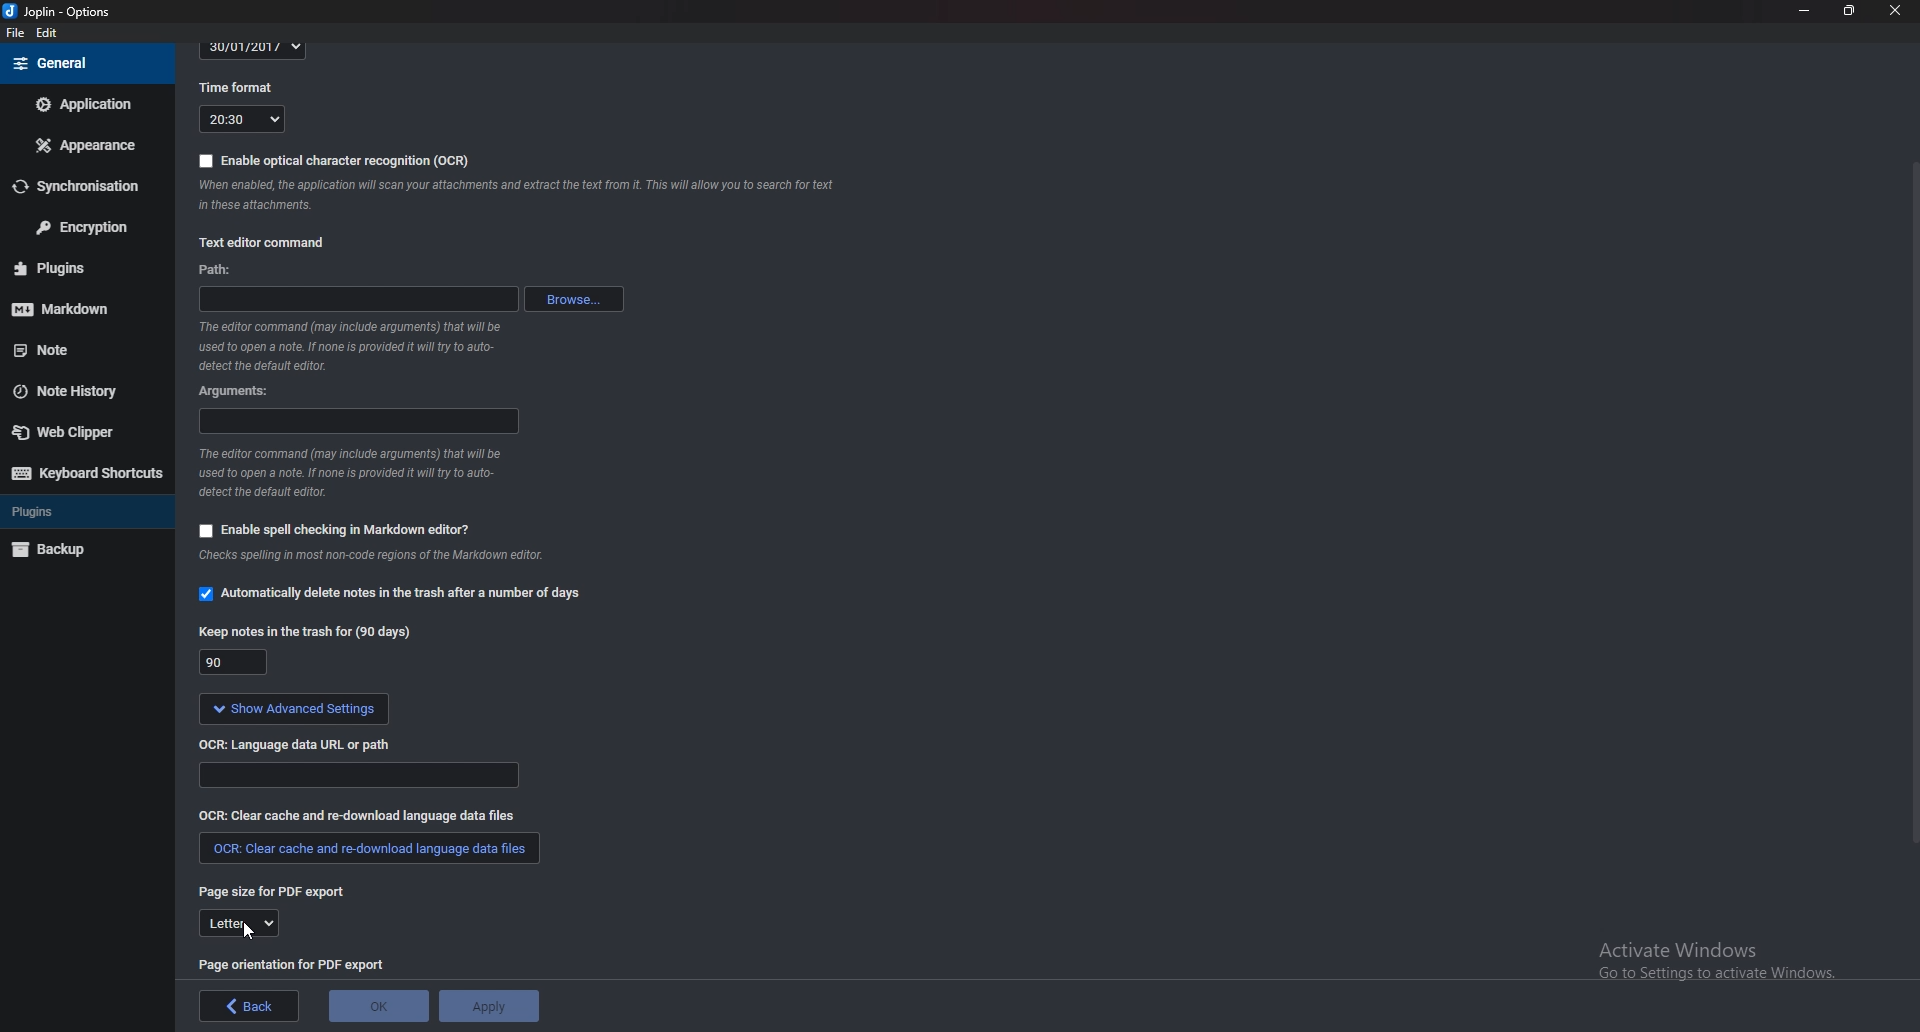 The image size is (1920, 1032). I want to click on path, so click(358, 299).